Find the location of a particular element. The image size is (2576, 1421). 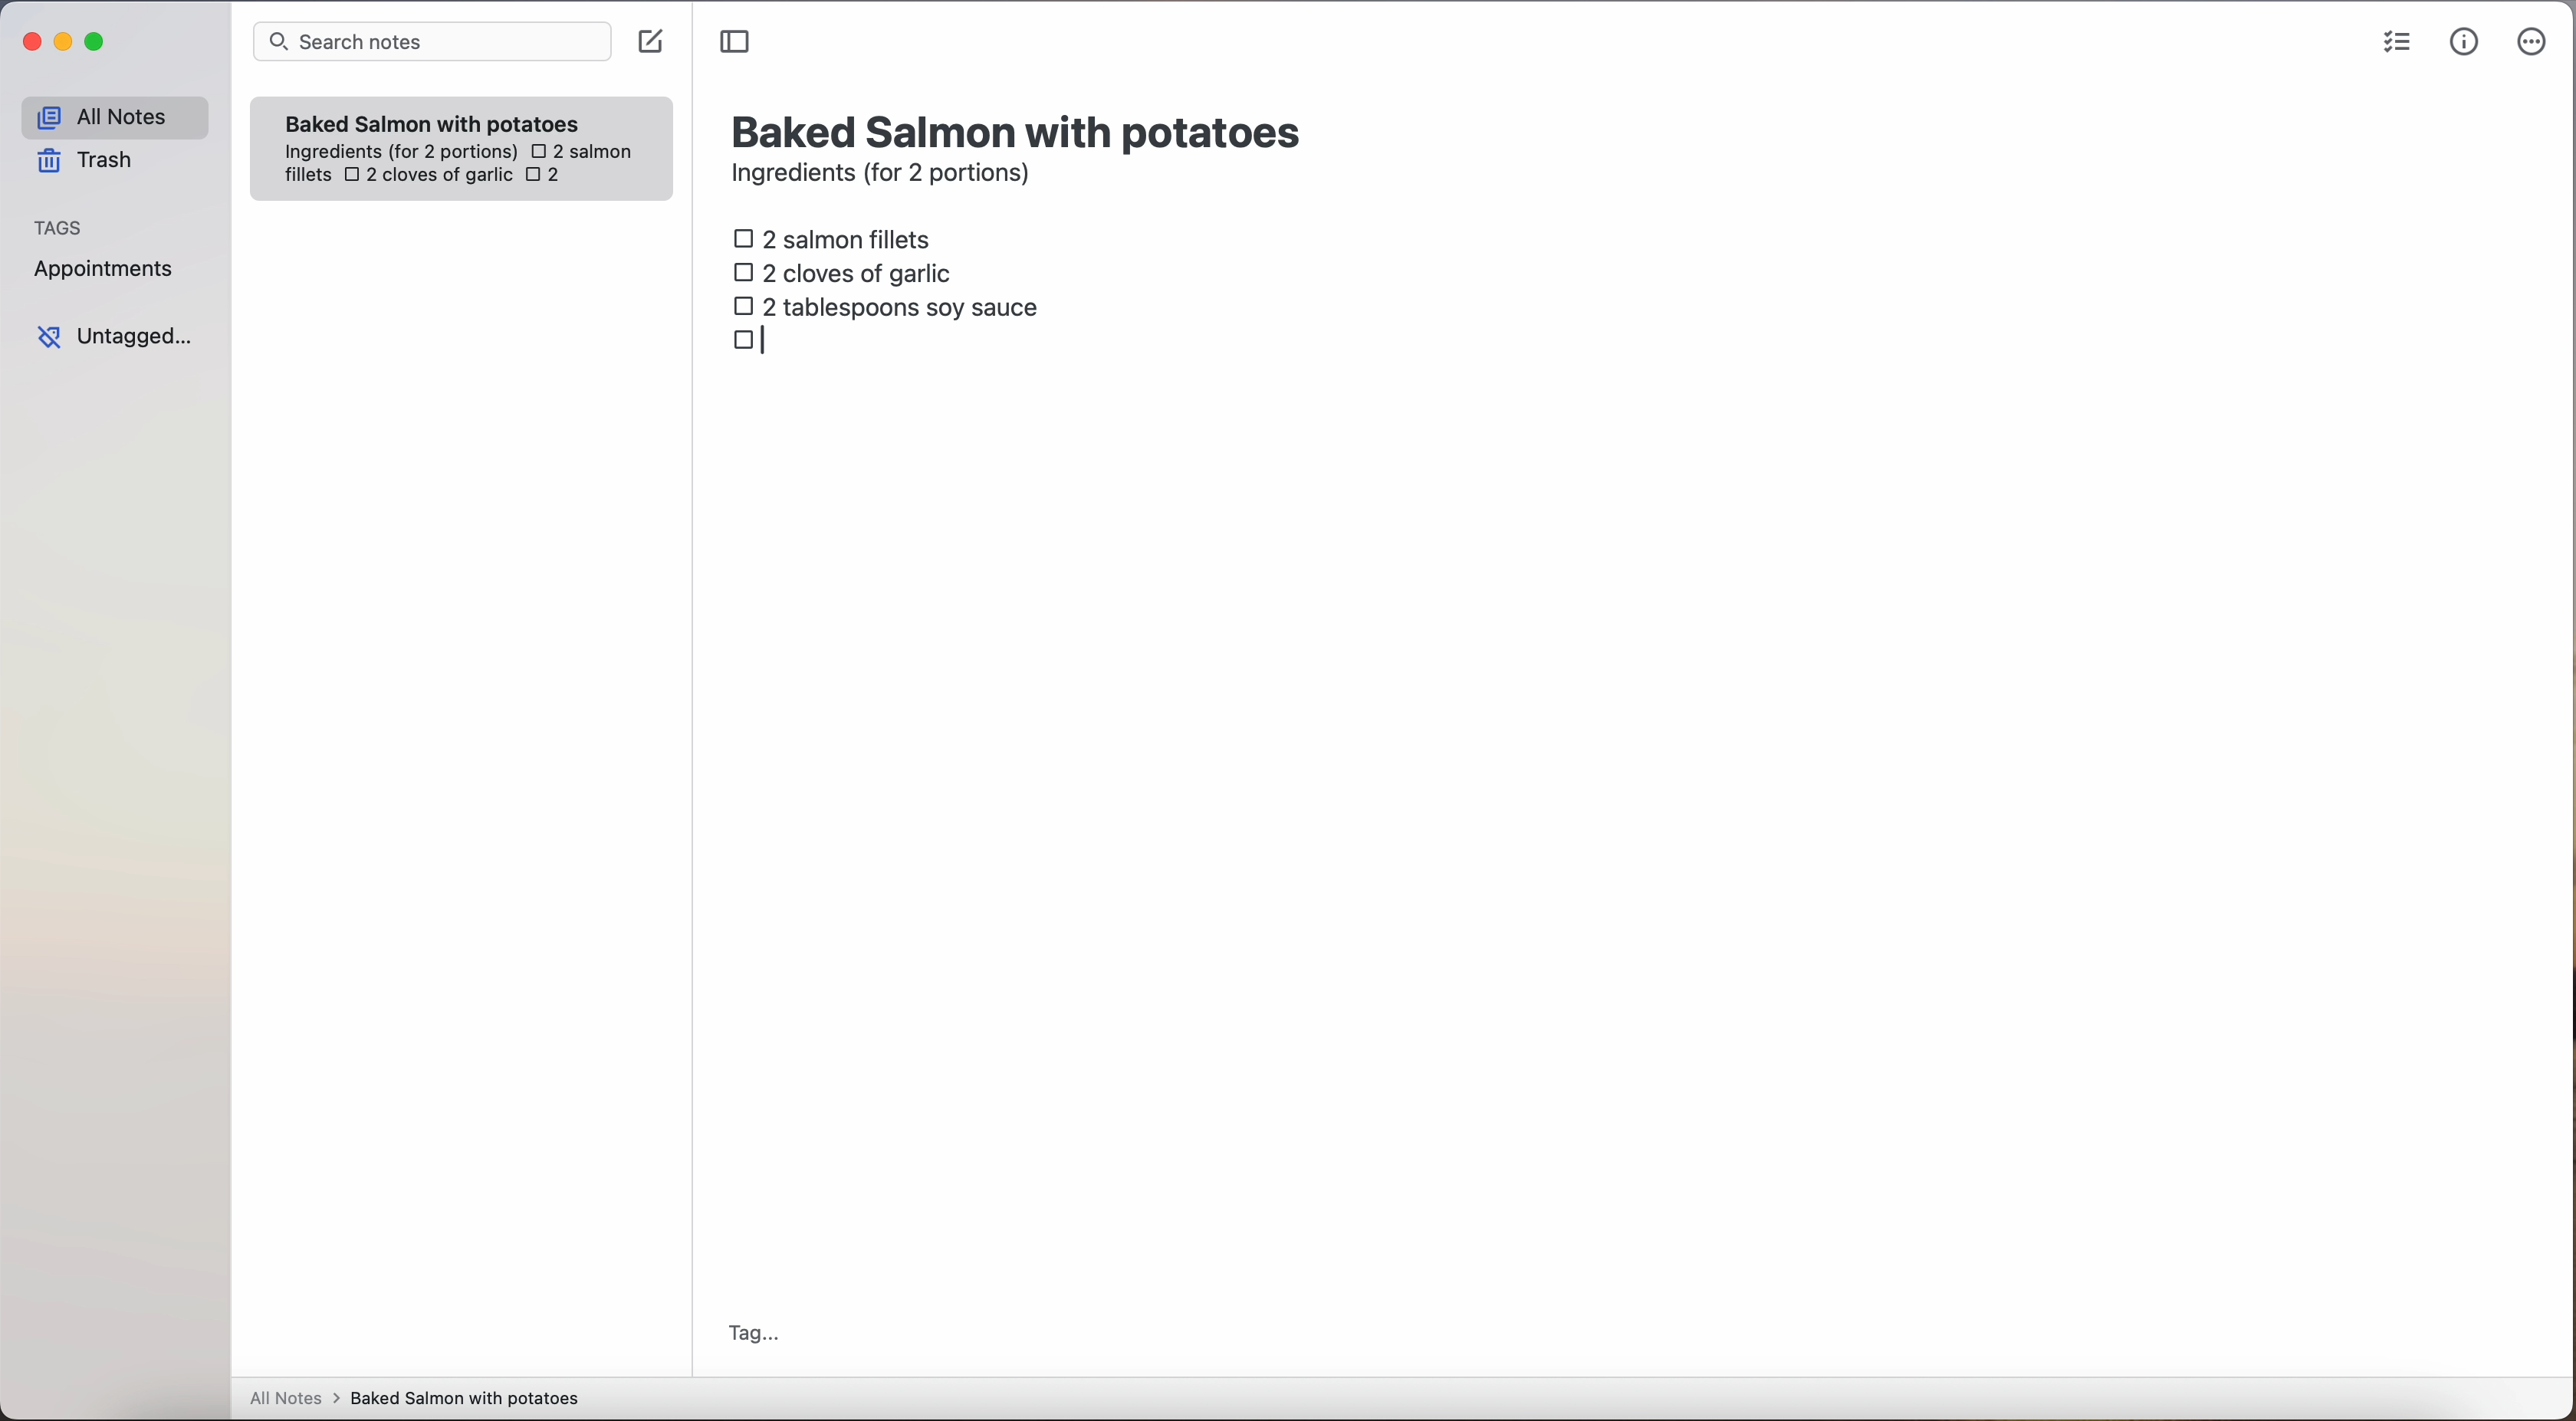

toggle sidebar is located at coordinates (737, 43).